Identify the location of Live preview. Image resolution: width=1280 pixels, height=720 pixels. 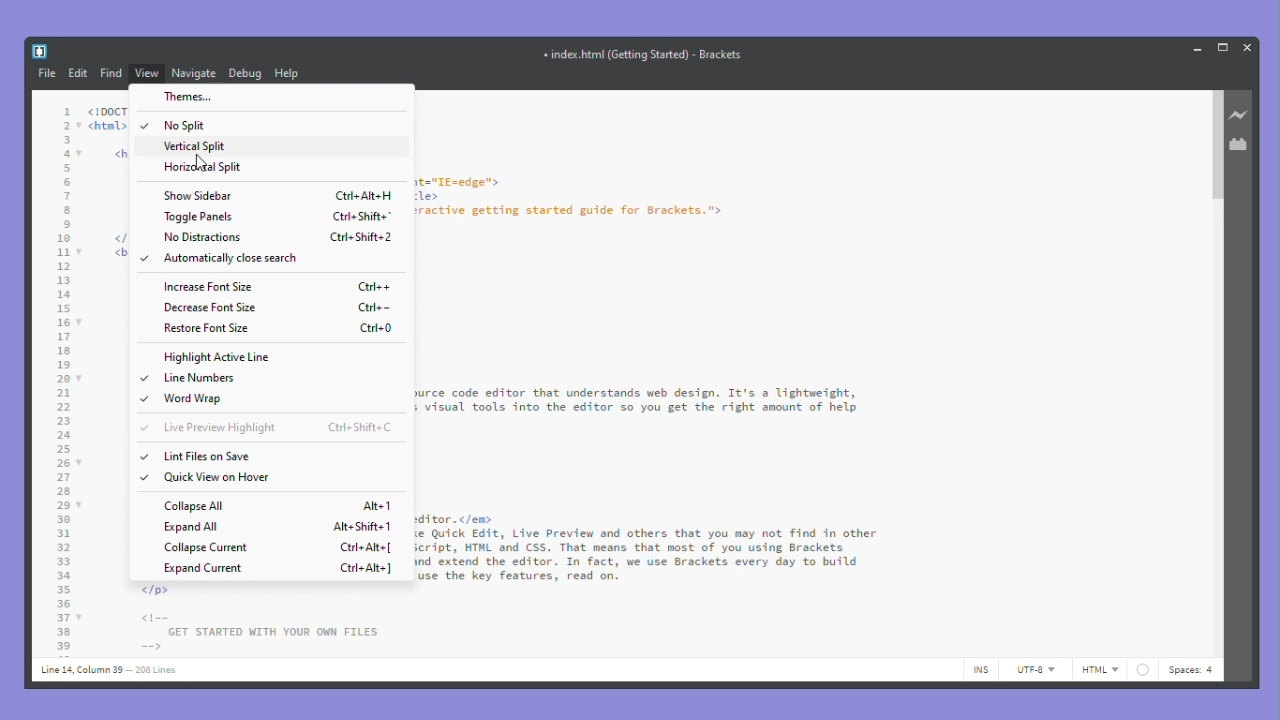
(1241, 116).